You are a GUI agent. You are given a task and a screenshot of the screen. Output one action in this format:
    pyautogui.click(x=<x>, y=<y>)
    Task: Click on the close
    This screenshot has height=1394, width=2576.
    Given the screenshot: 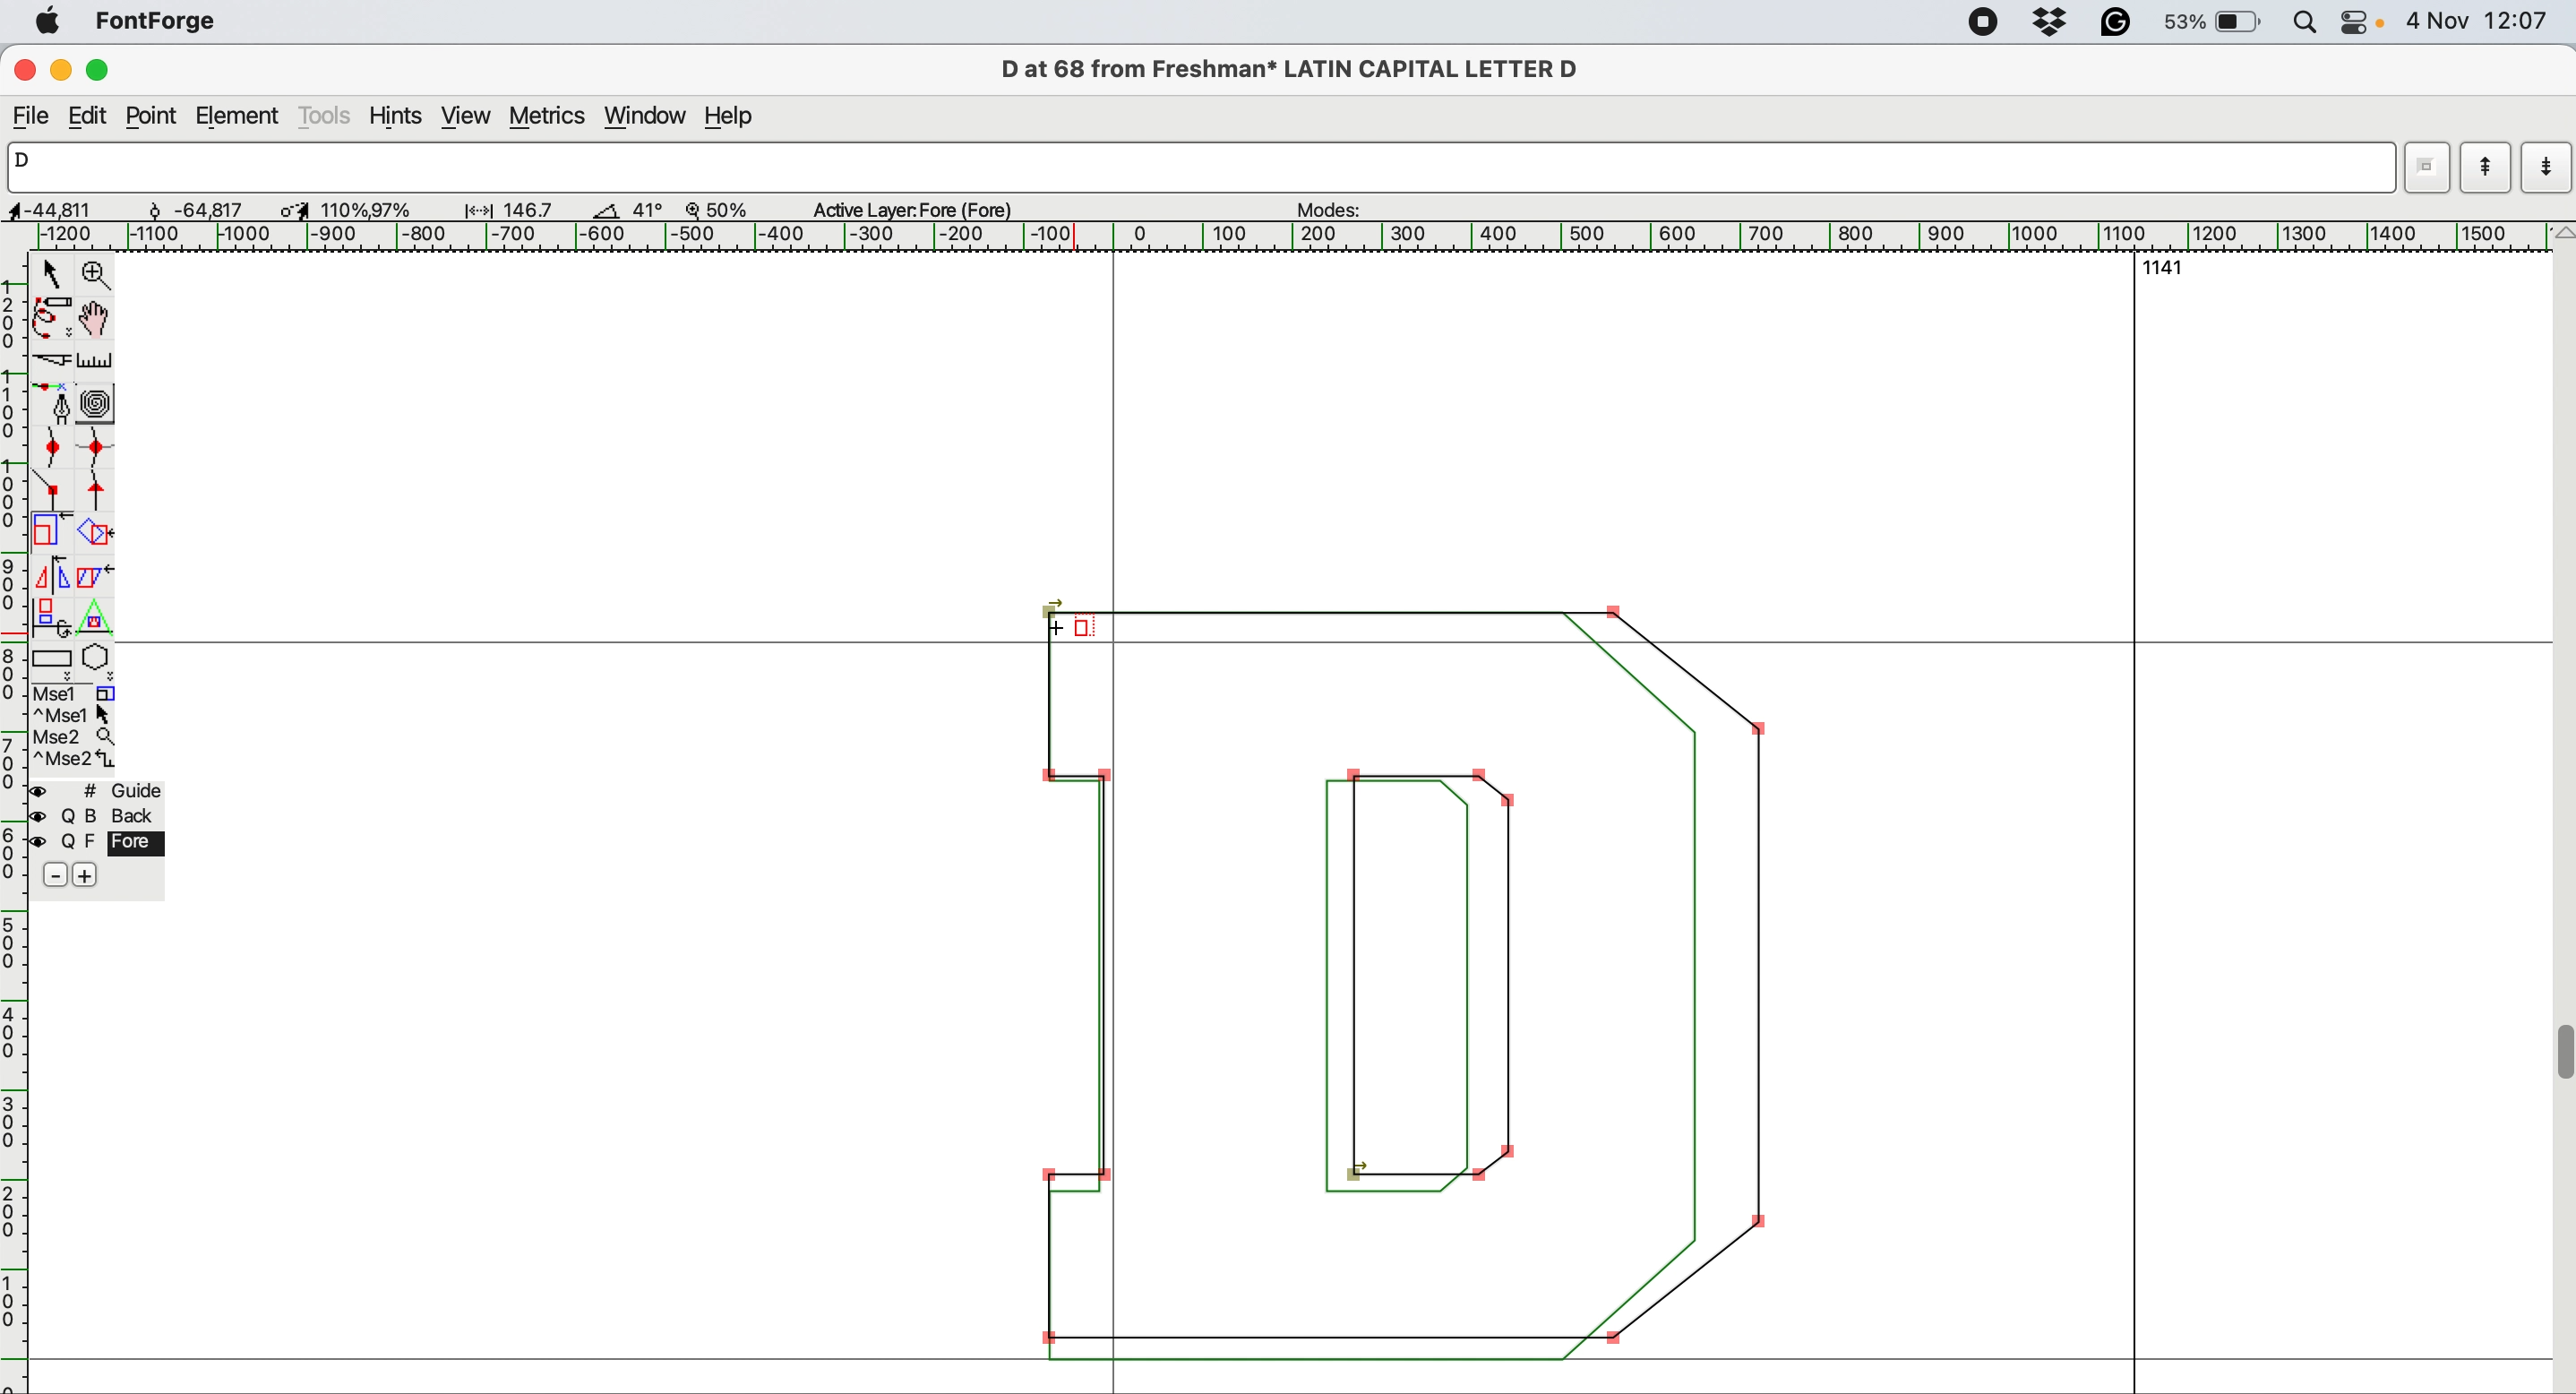 What is the action you would take?
    pyautogui.click(x=23, y=68)
    